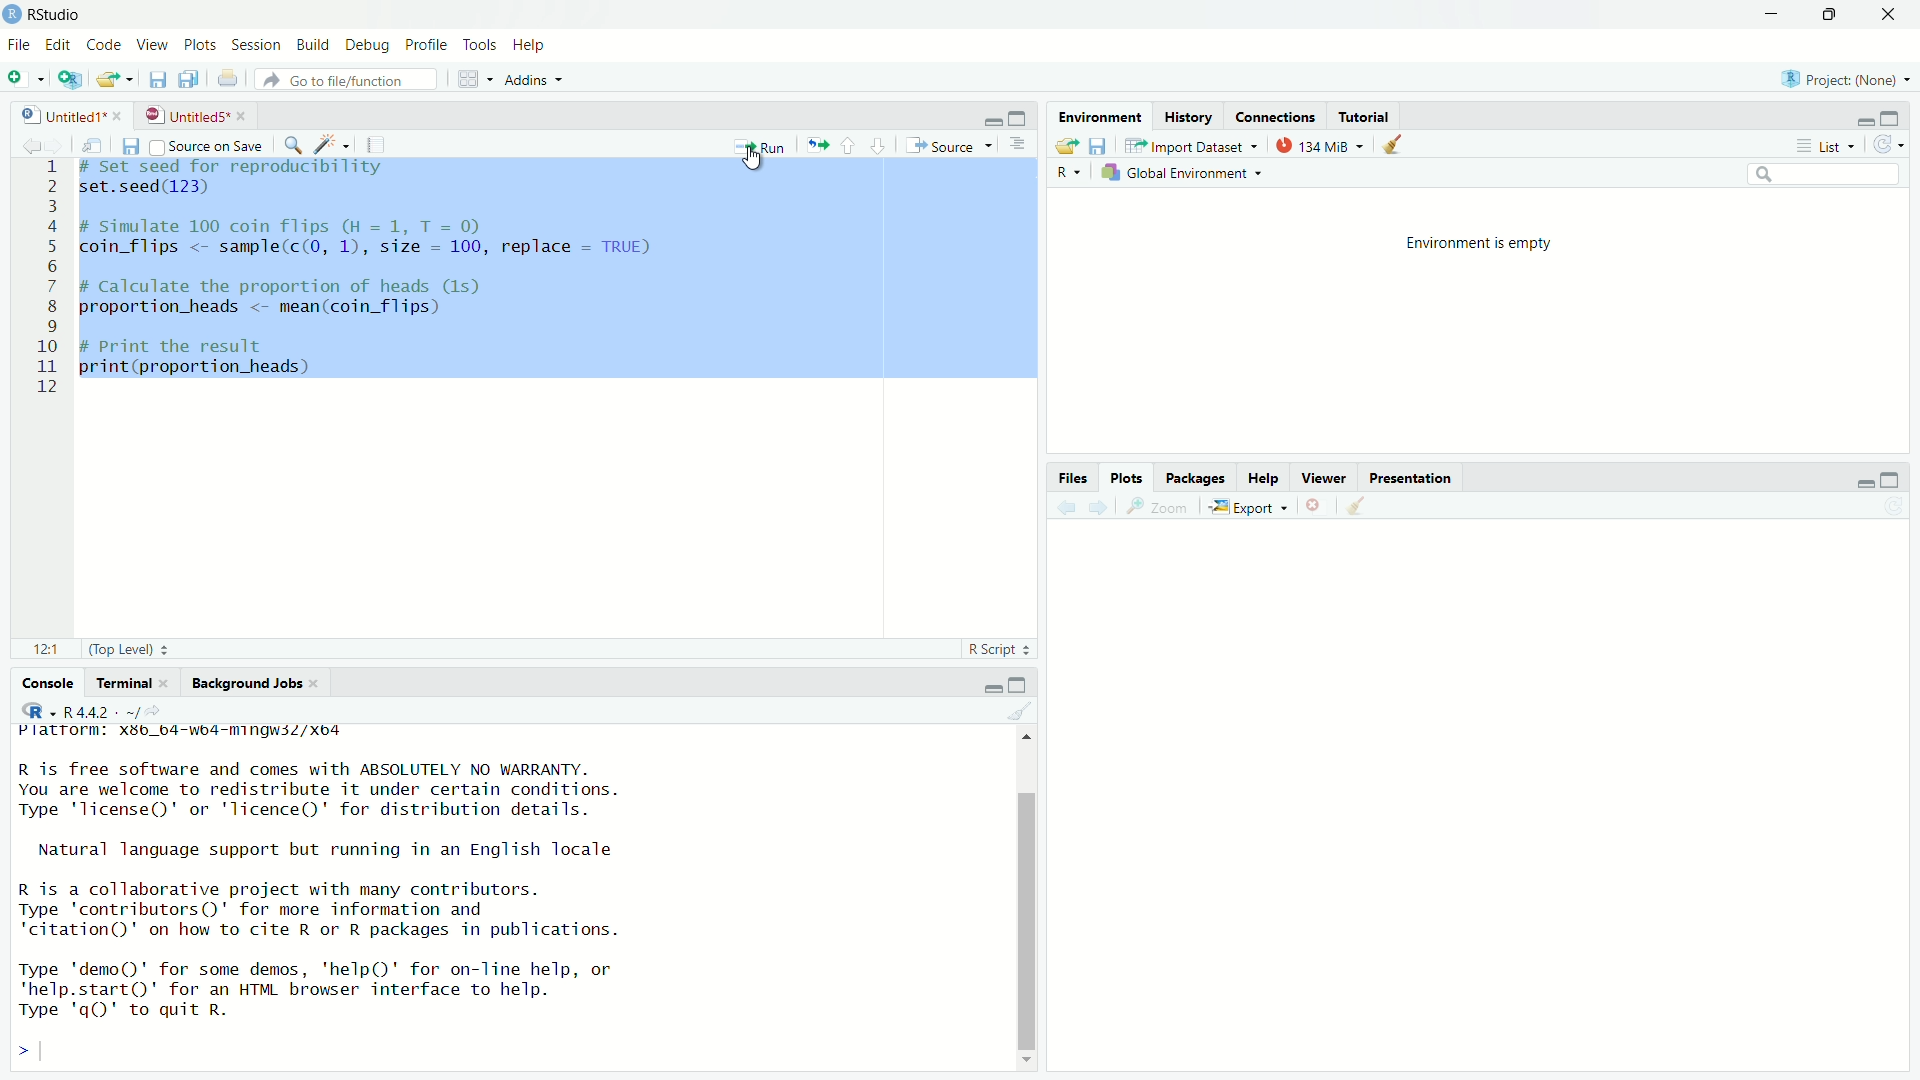 This screenshot has width=1920, height=1080. I want to click on debug, so click(371, 46).